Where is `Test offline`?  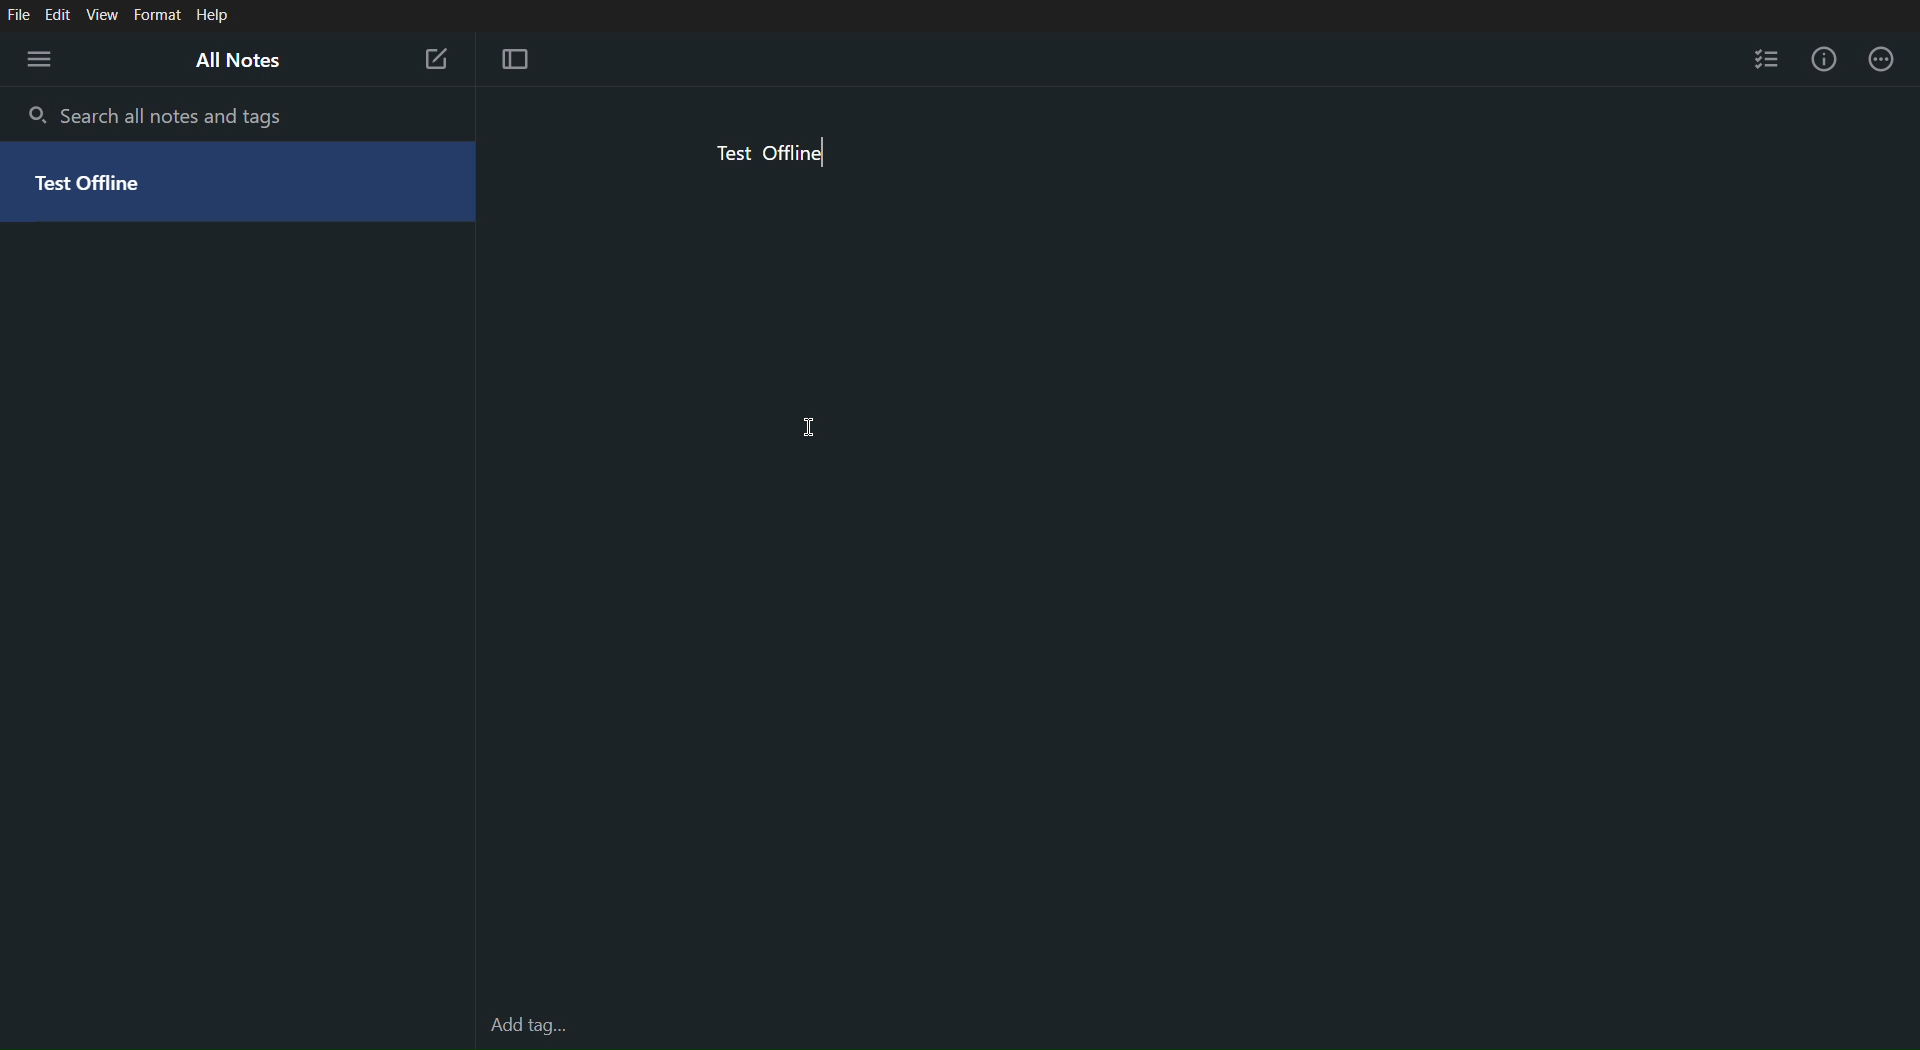
Test offline is located at coordinates (772, 157).